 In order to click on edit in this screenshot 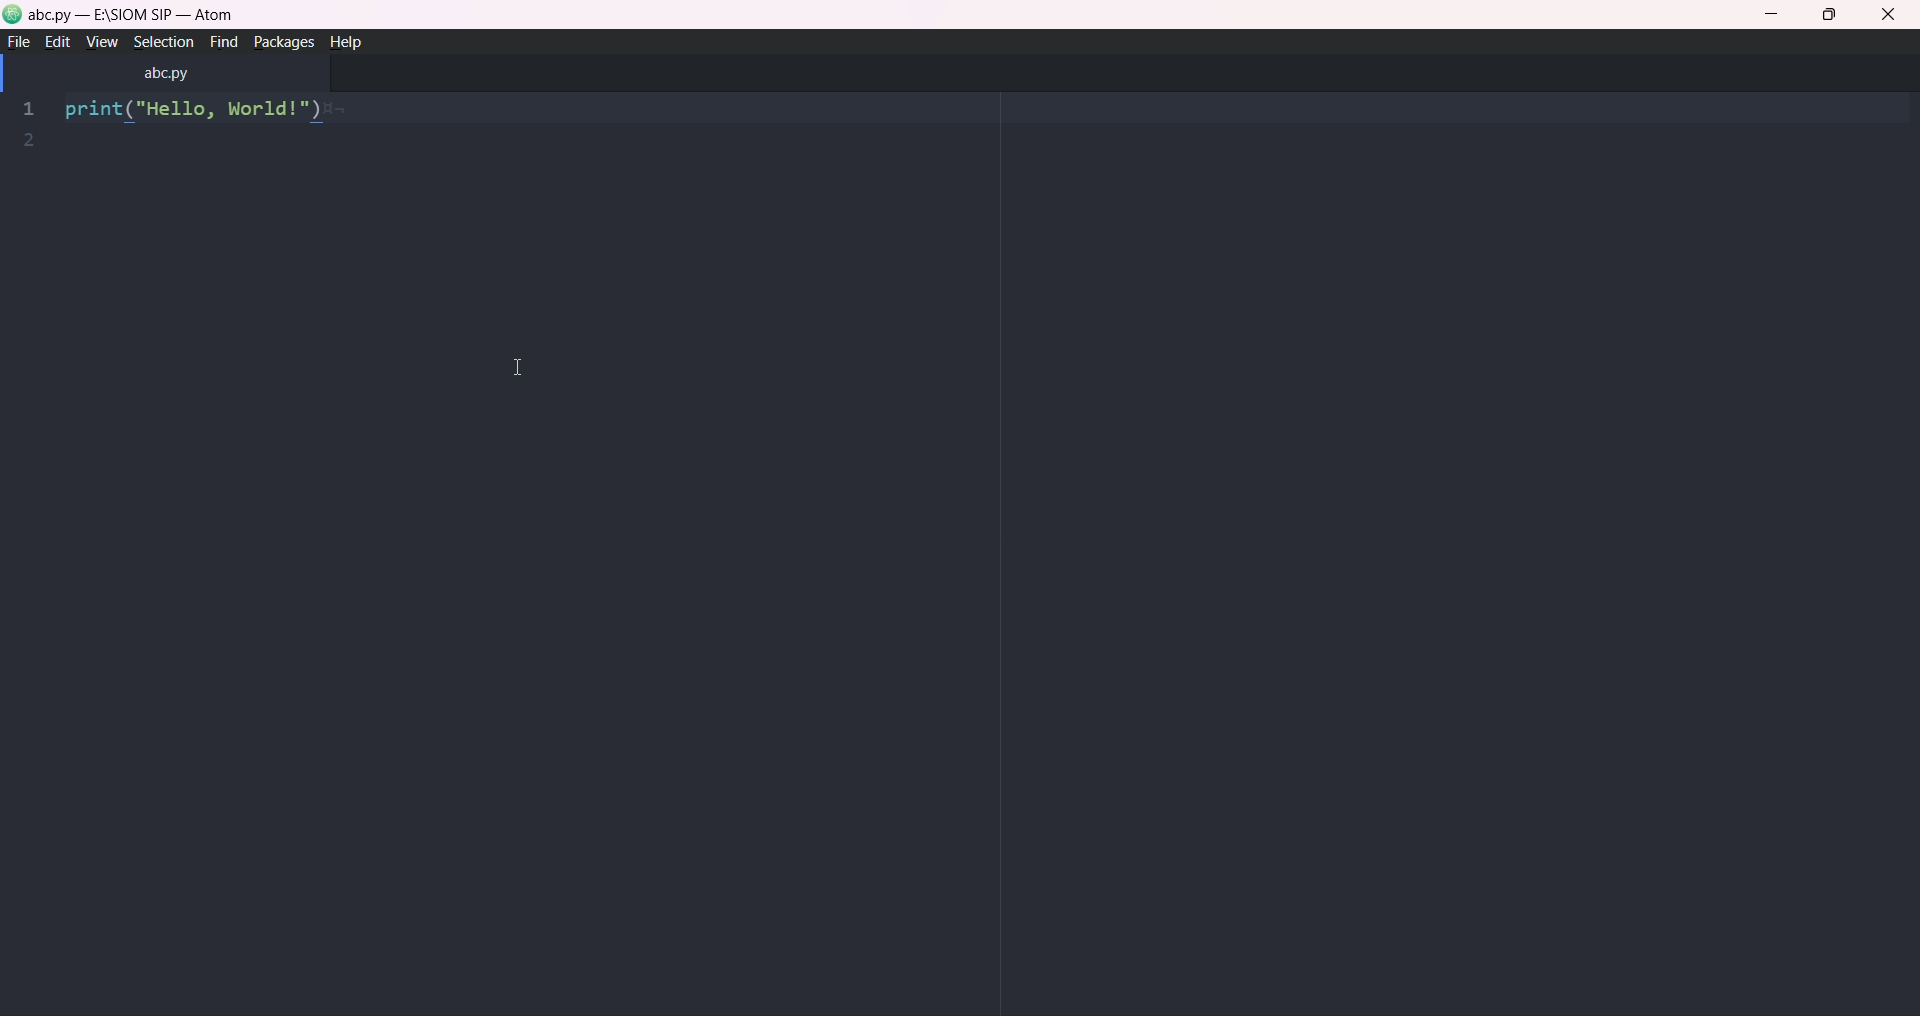, I will do `click(53, 42)`.